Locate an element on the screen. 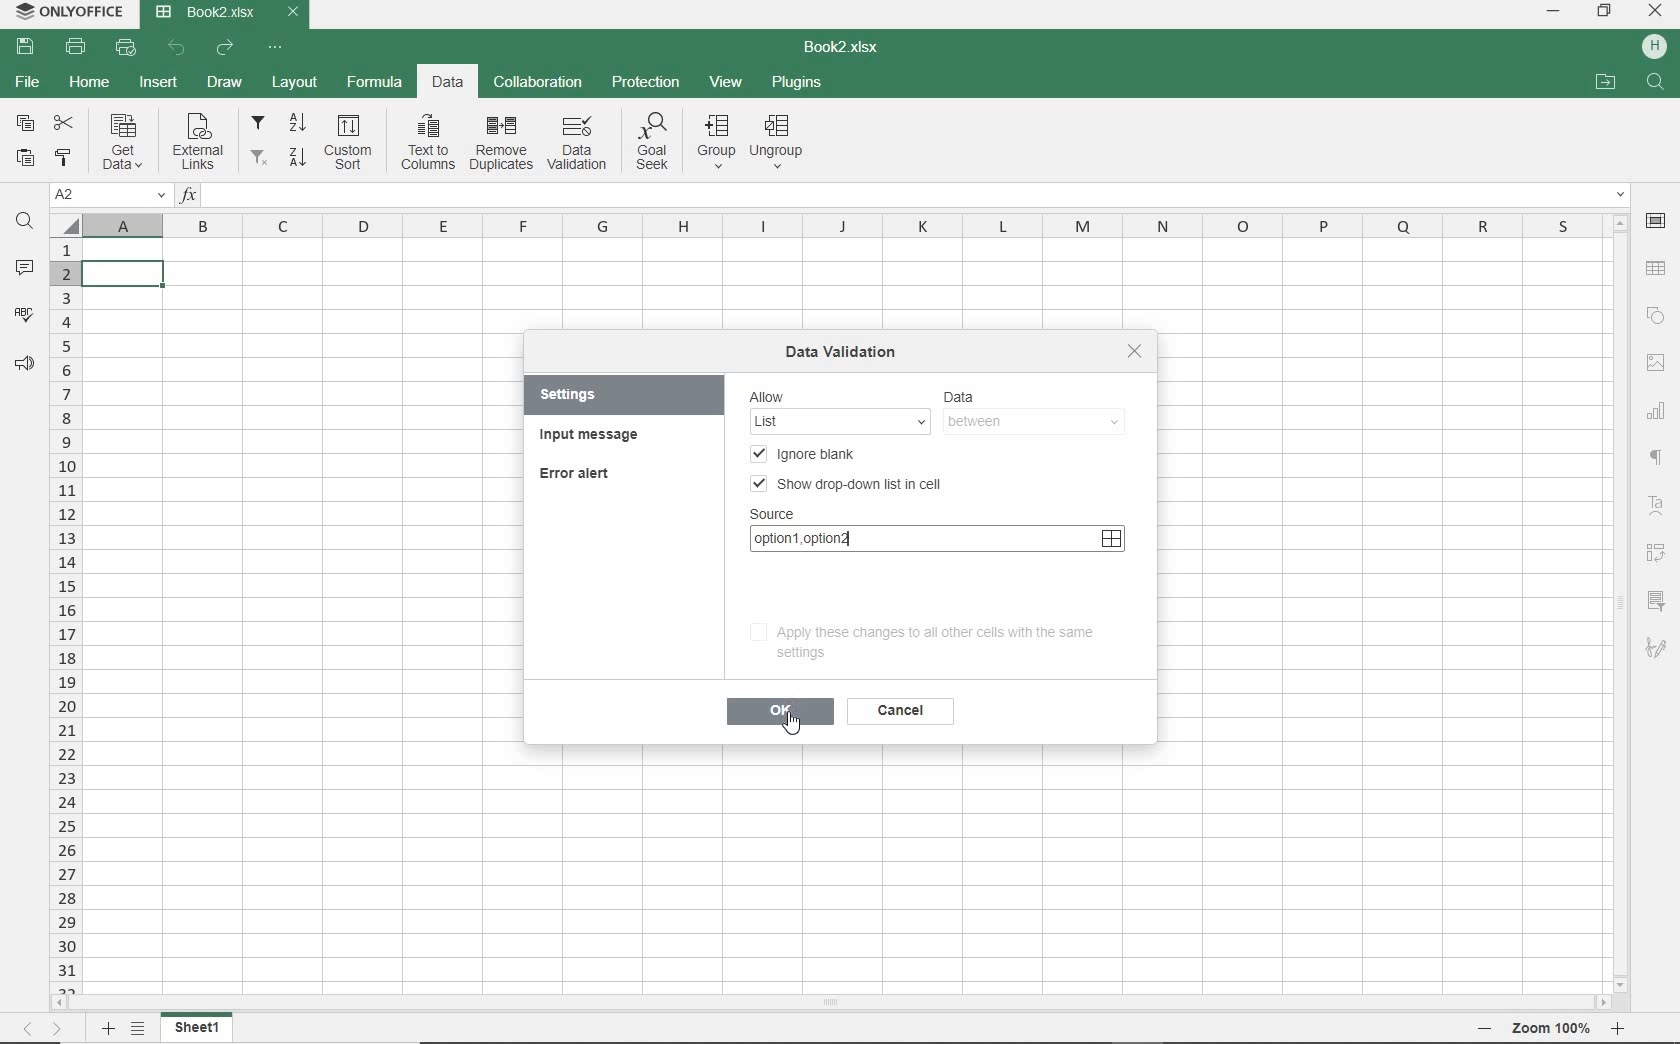  NAME MANAGER is located at coordinates (108, 196).